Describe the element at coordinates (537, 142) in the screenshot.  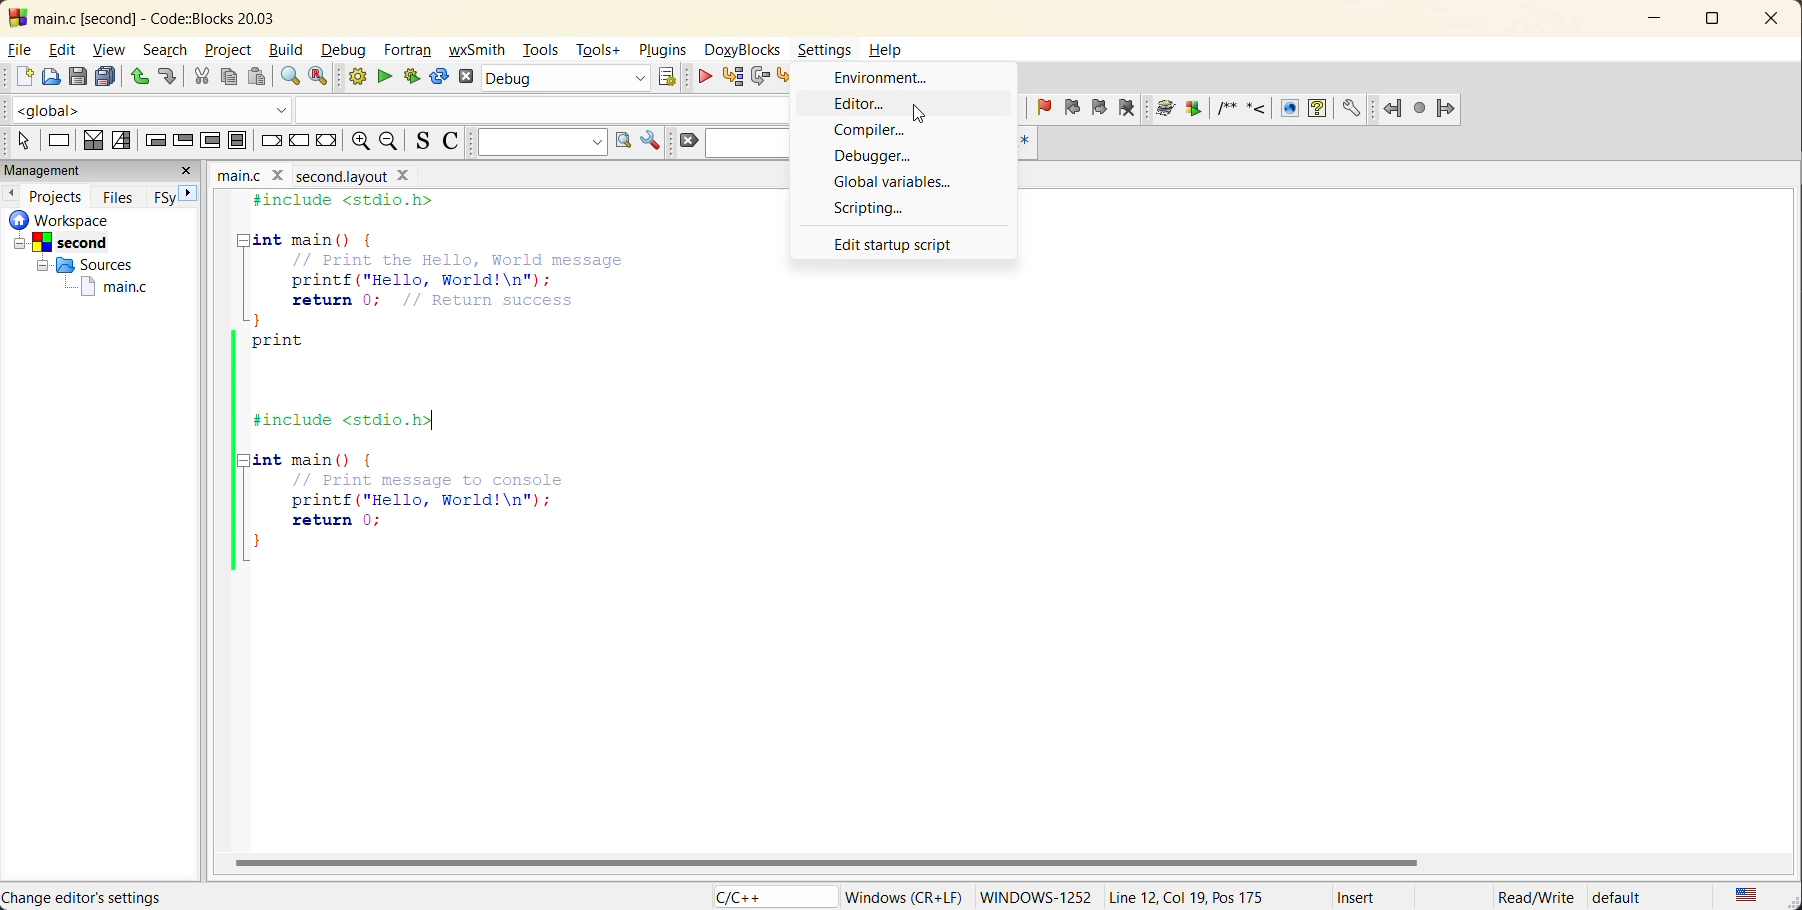
I see `text to search` at that location.